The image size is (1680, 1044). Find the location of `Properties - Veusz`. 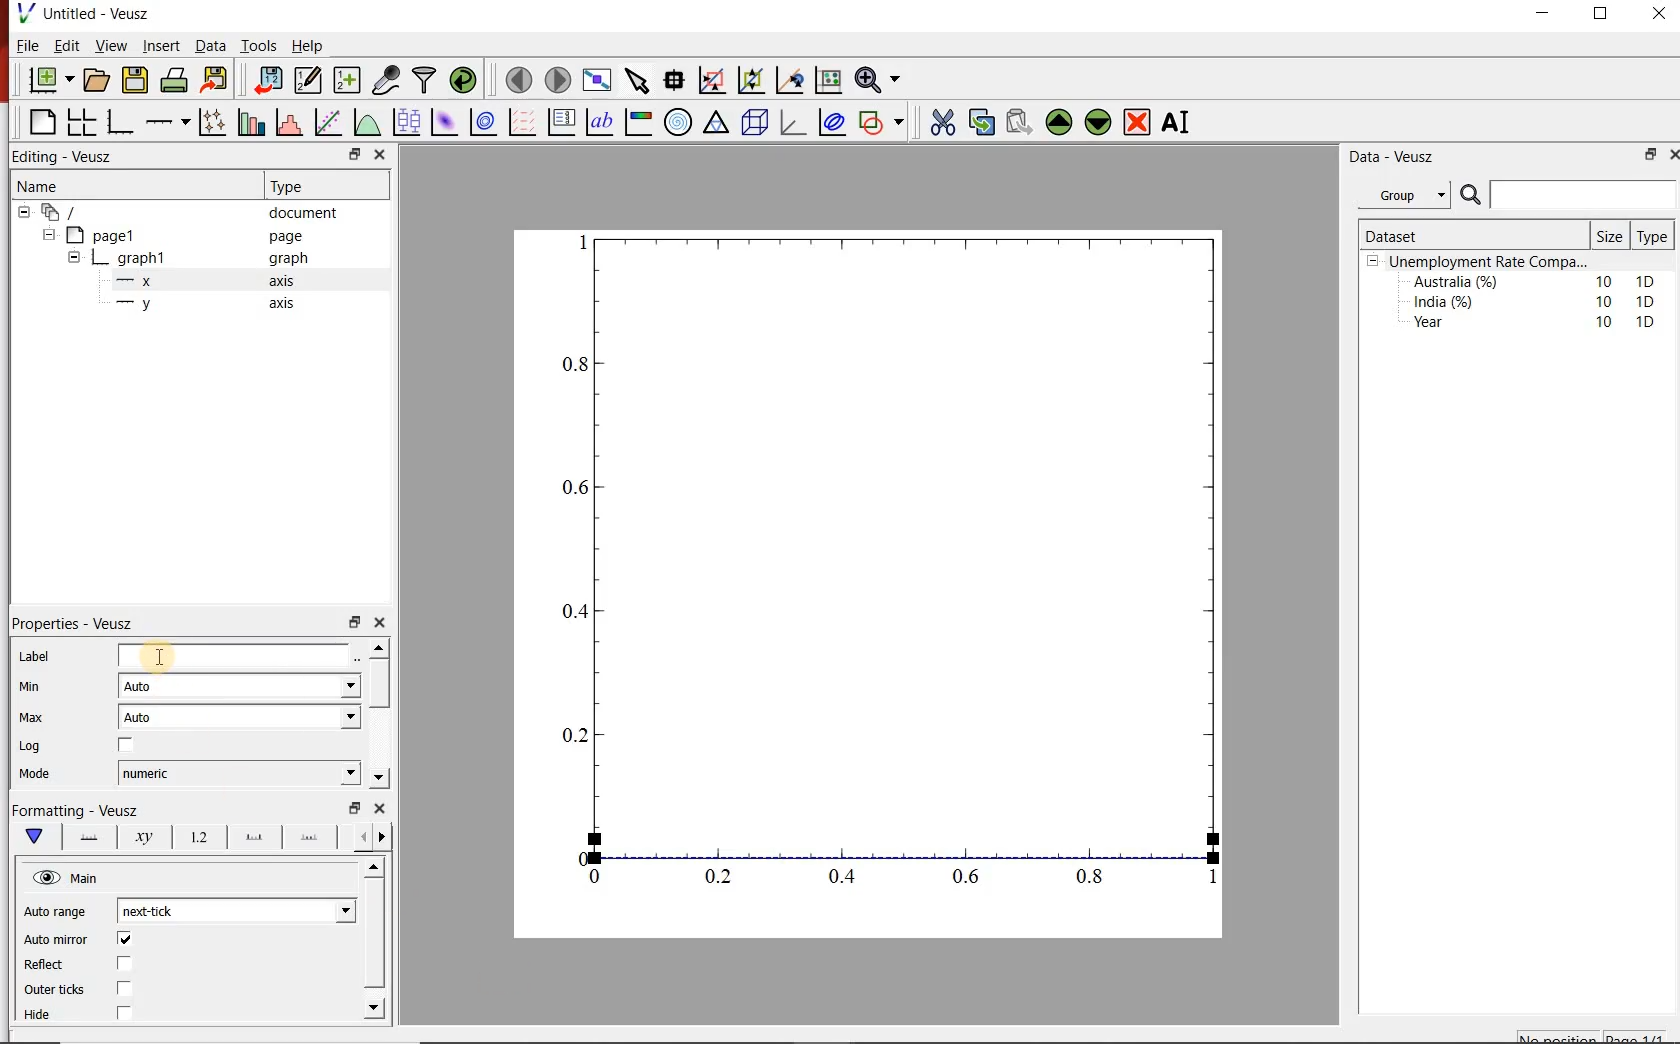

Properties - Veusz is located at coordinates (76, 625).